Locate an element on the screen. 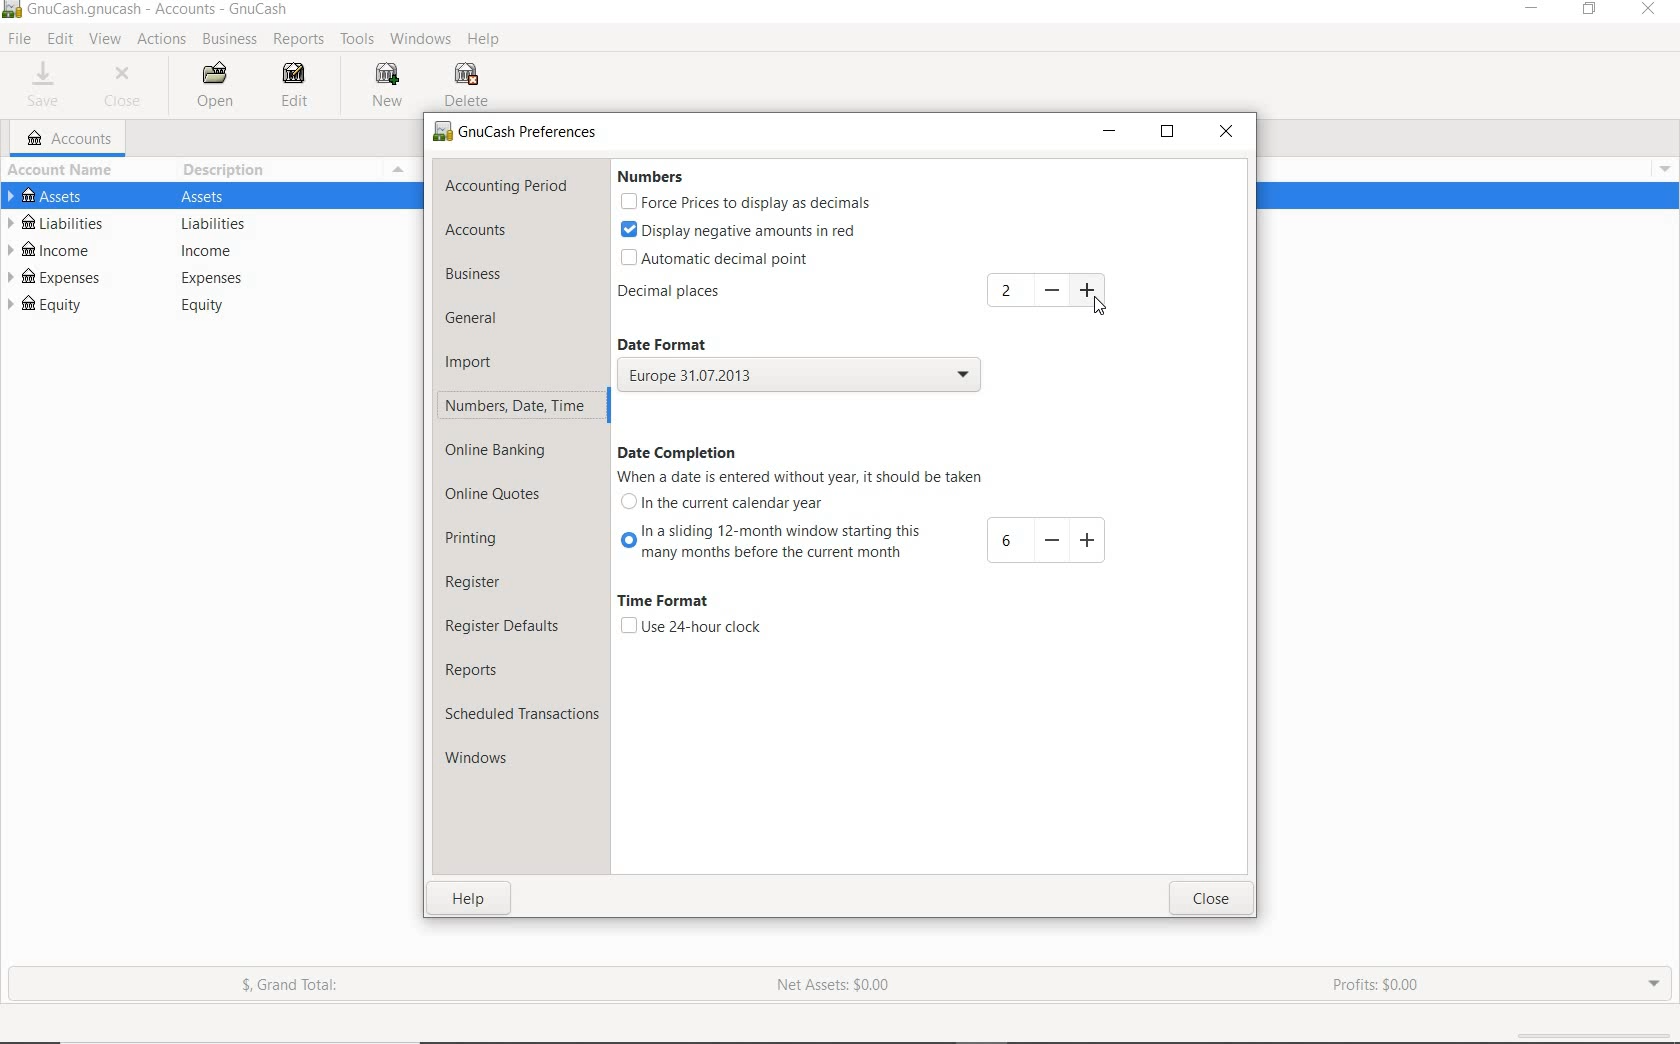 The height and width of the screenshot is (1044, 1680). ASSETS is located at coordinates (213, 195).